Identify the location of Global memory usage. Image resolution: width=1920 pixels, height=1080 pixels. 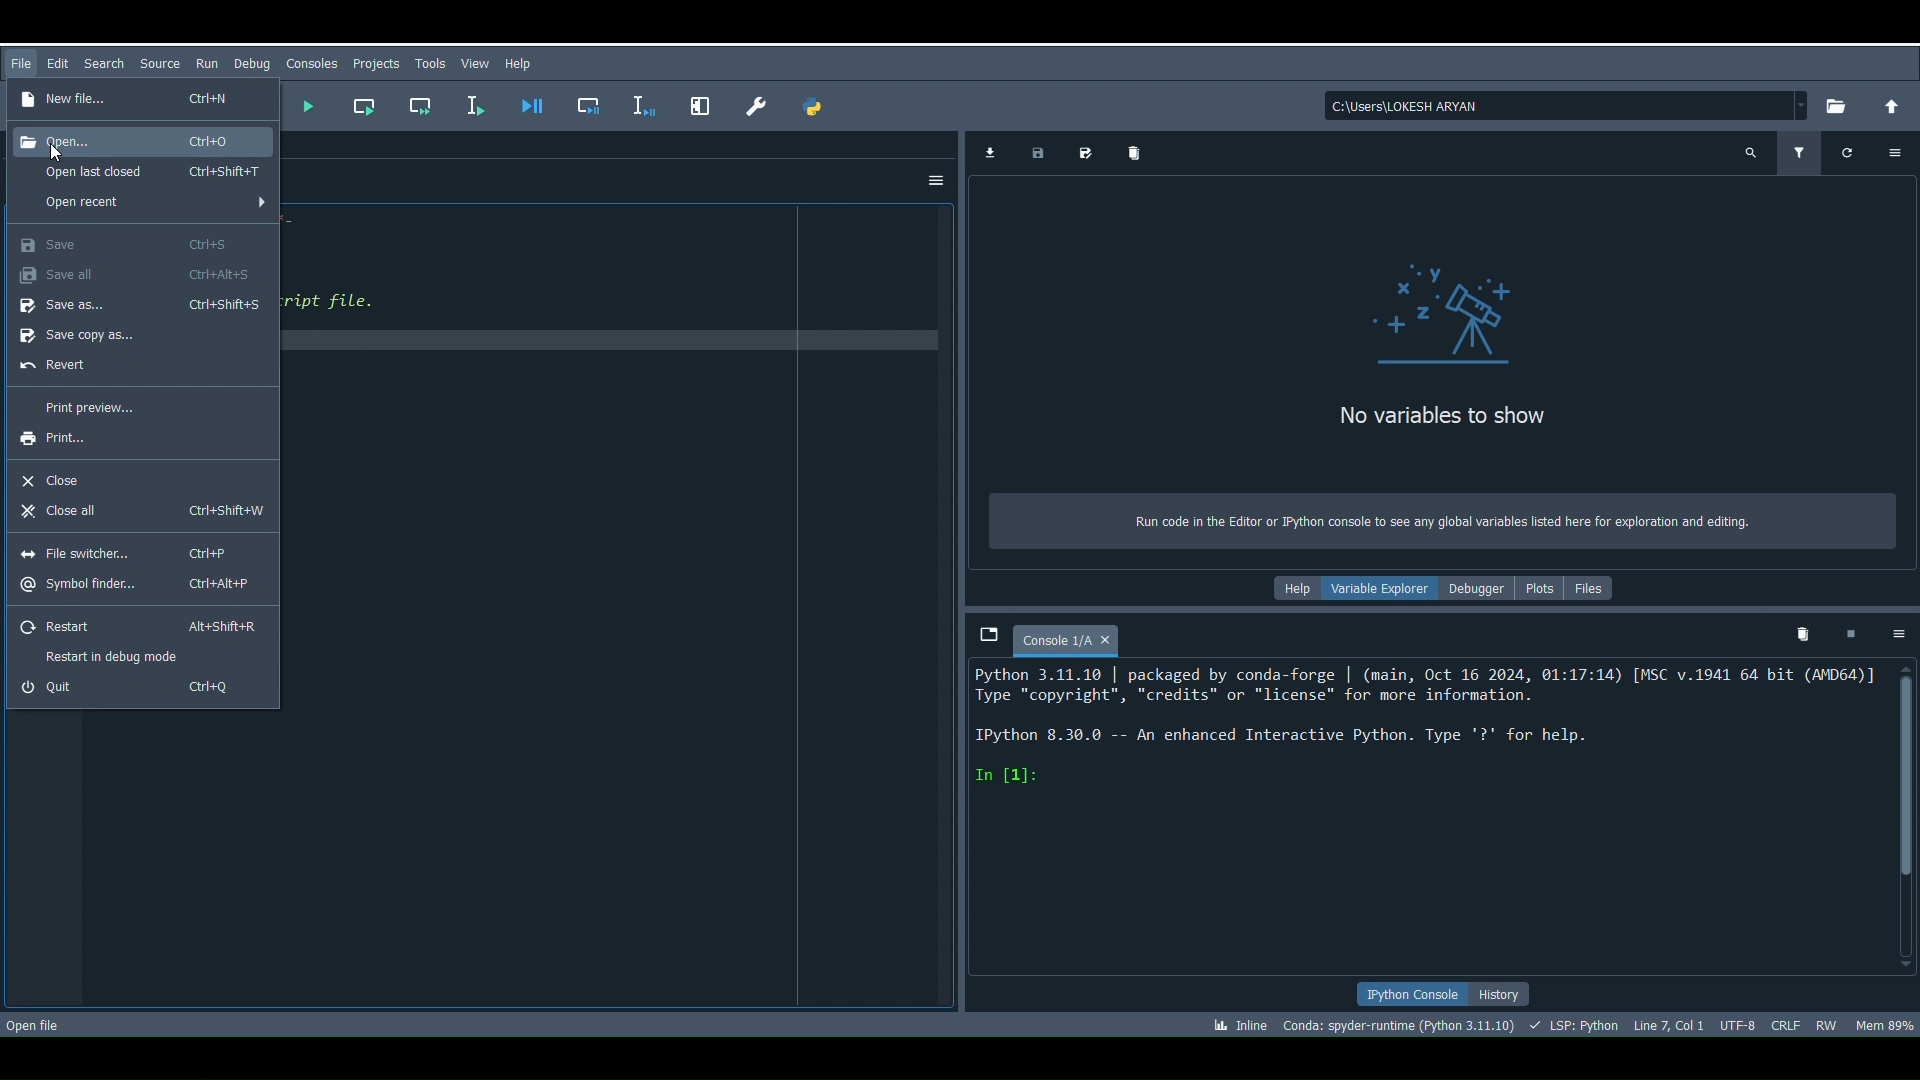
(1879, 1027).